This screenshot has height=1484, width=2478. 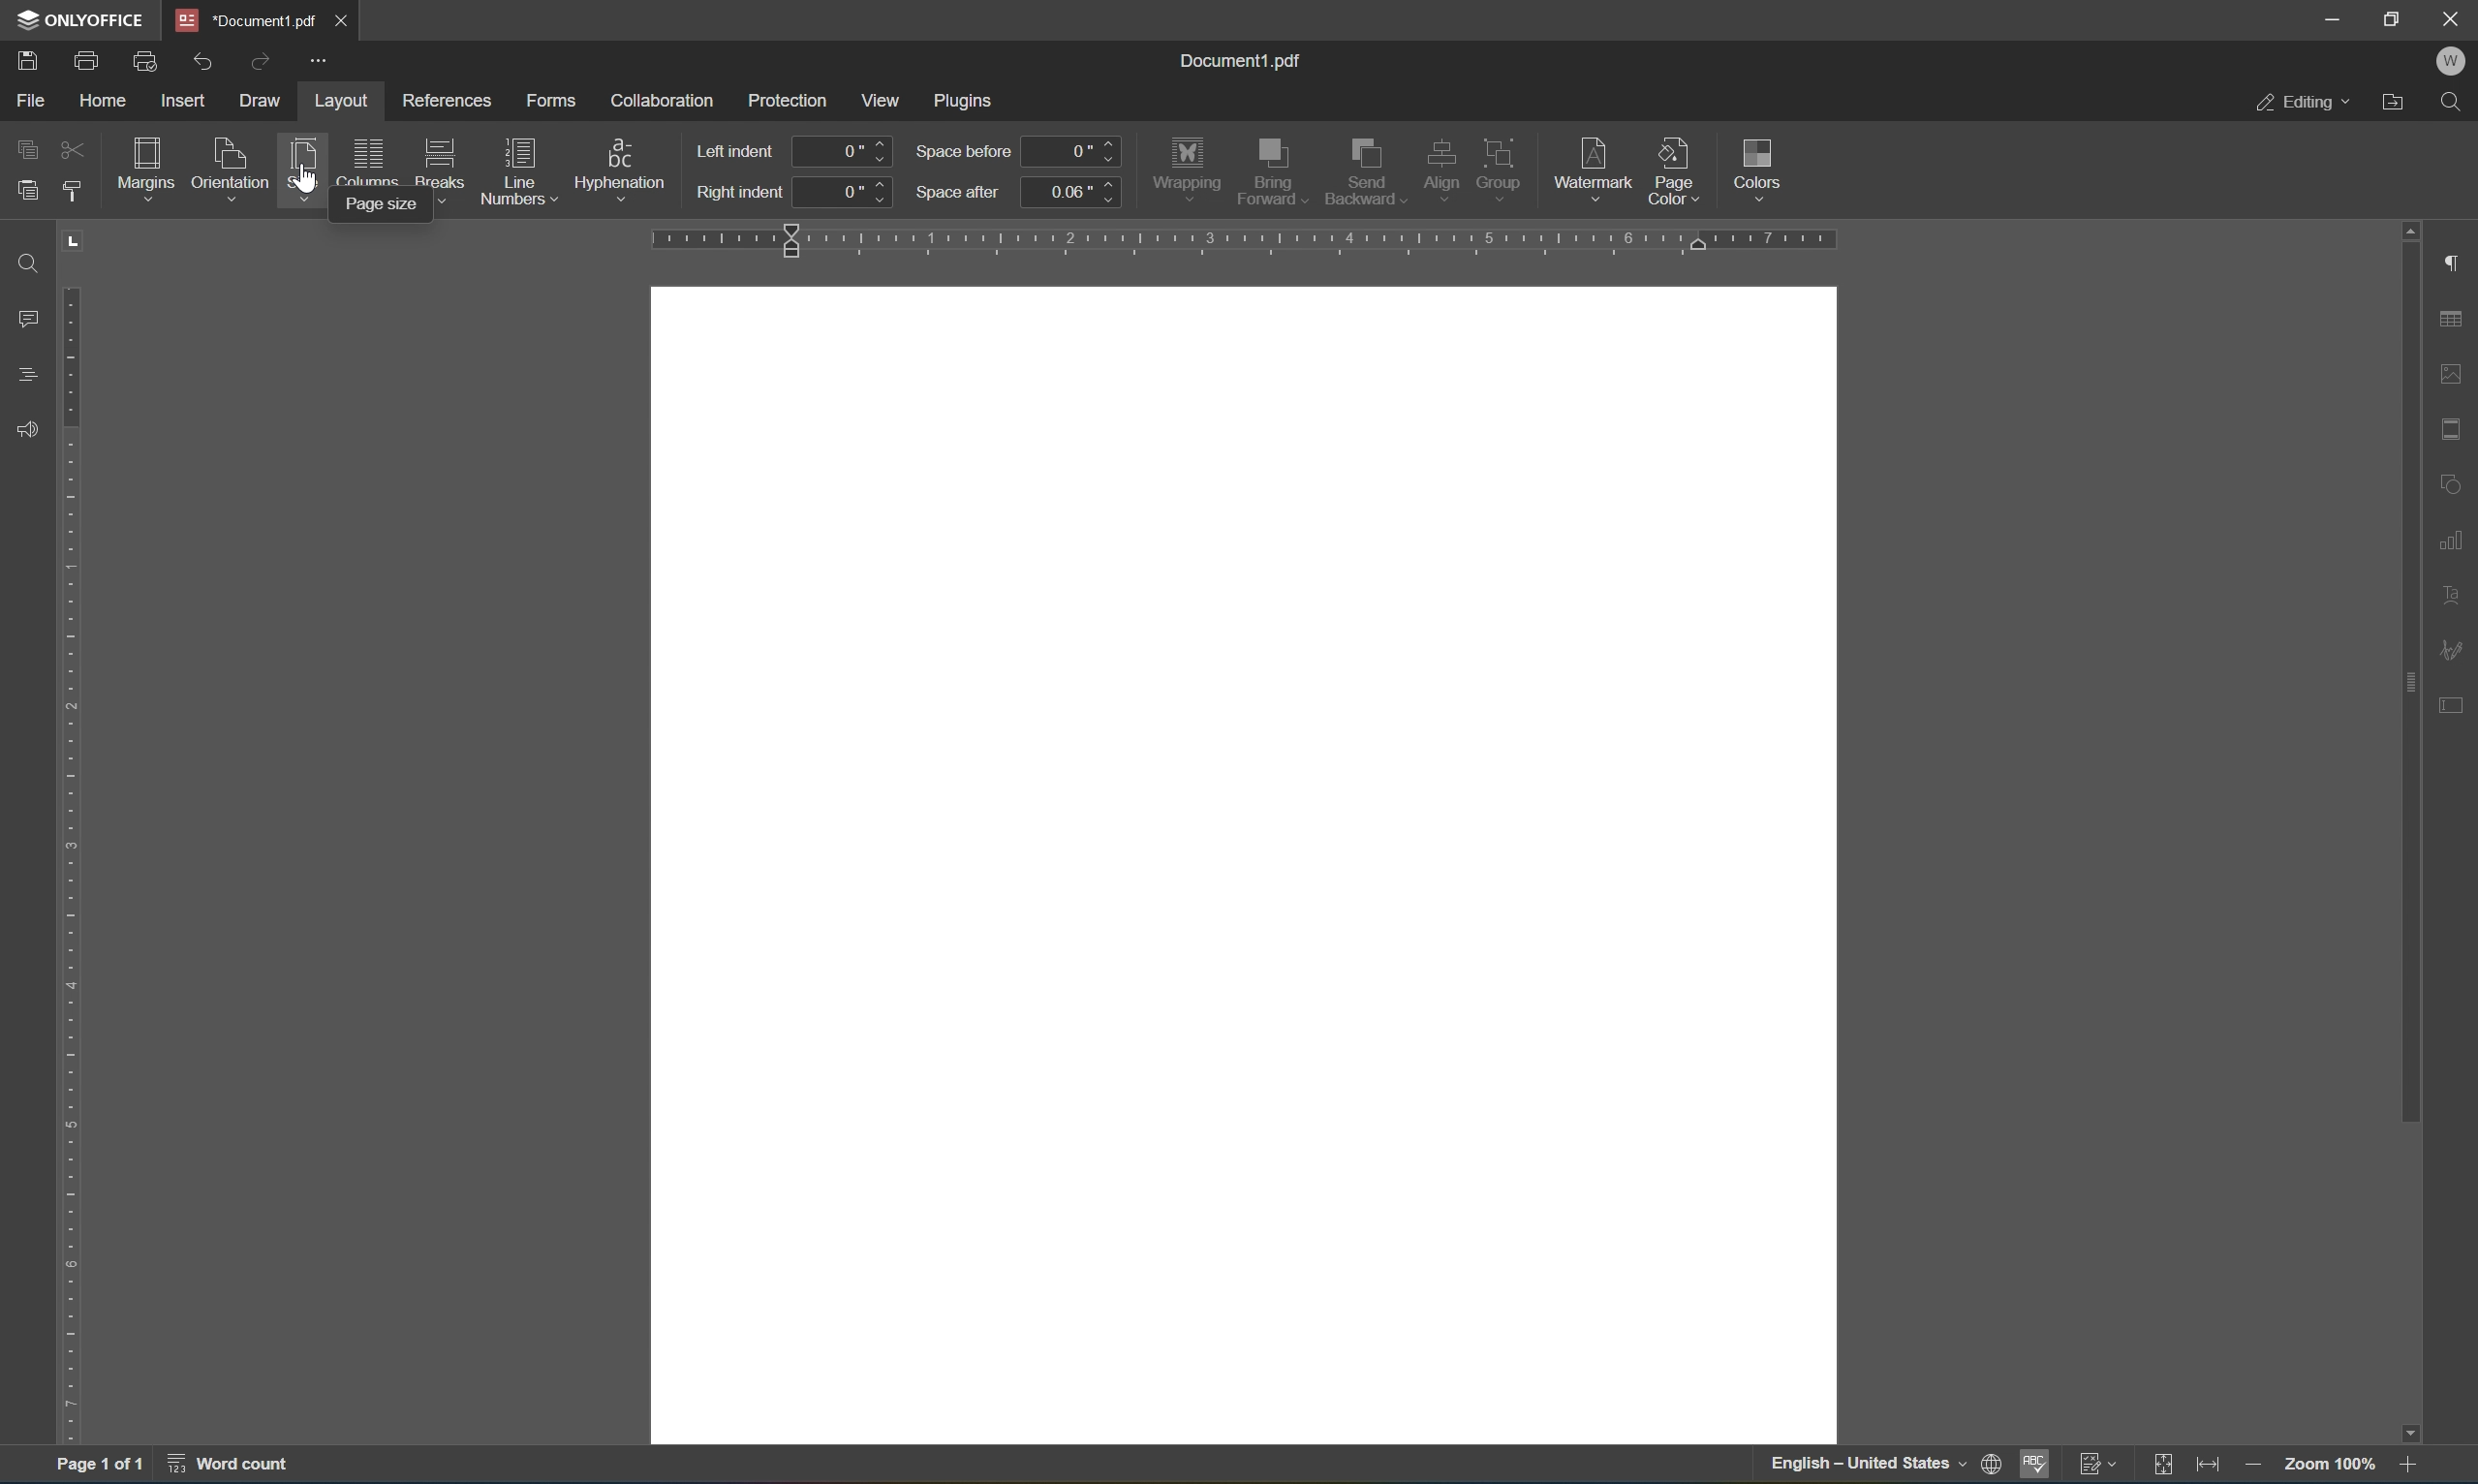 What do you see at coordinates (1885, 1467) in the screenshot?
I see `set document language` at bounding box center [1885, 1467].